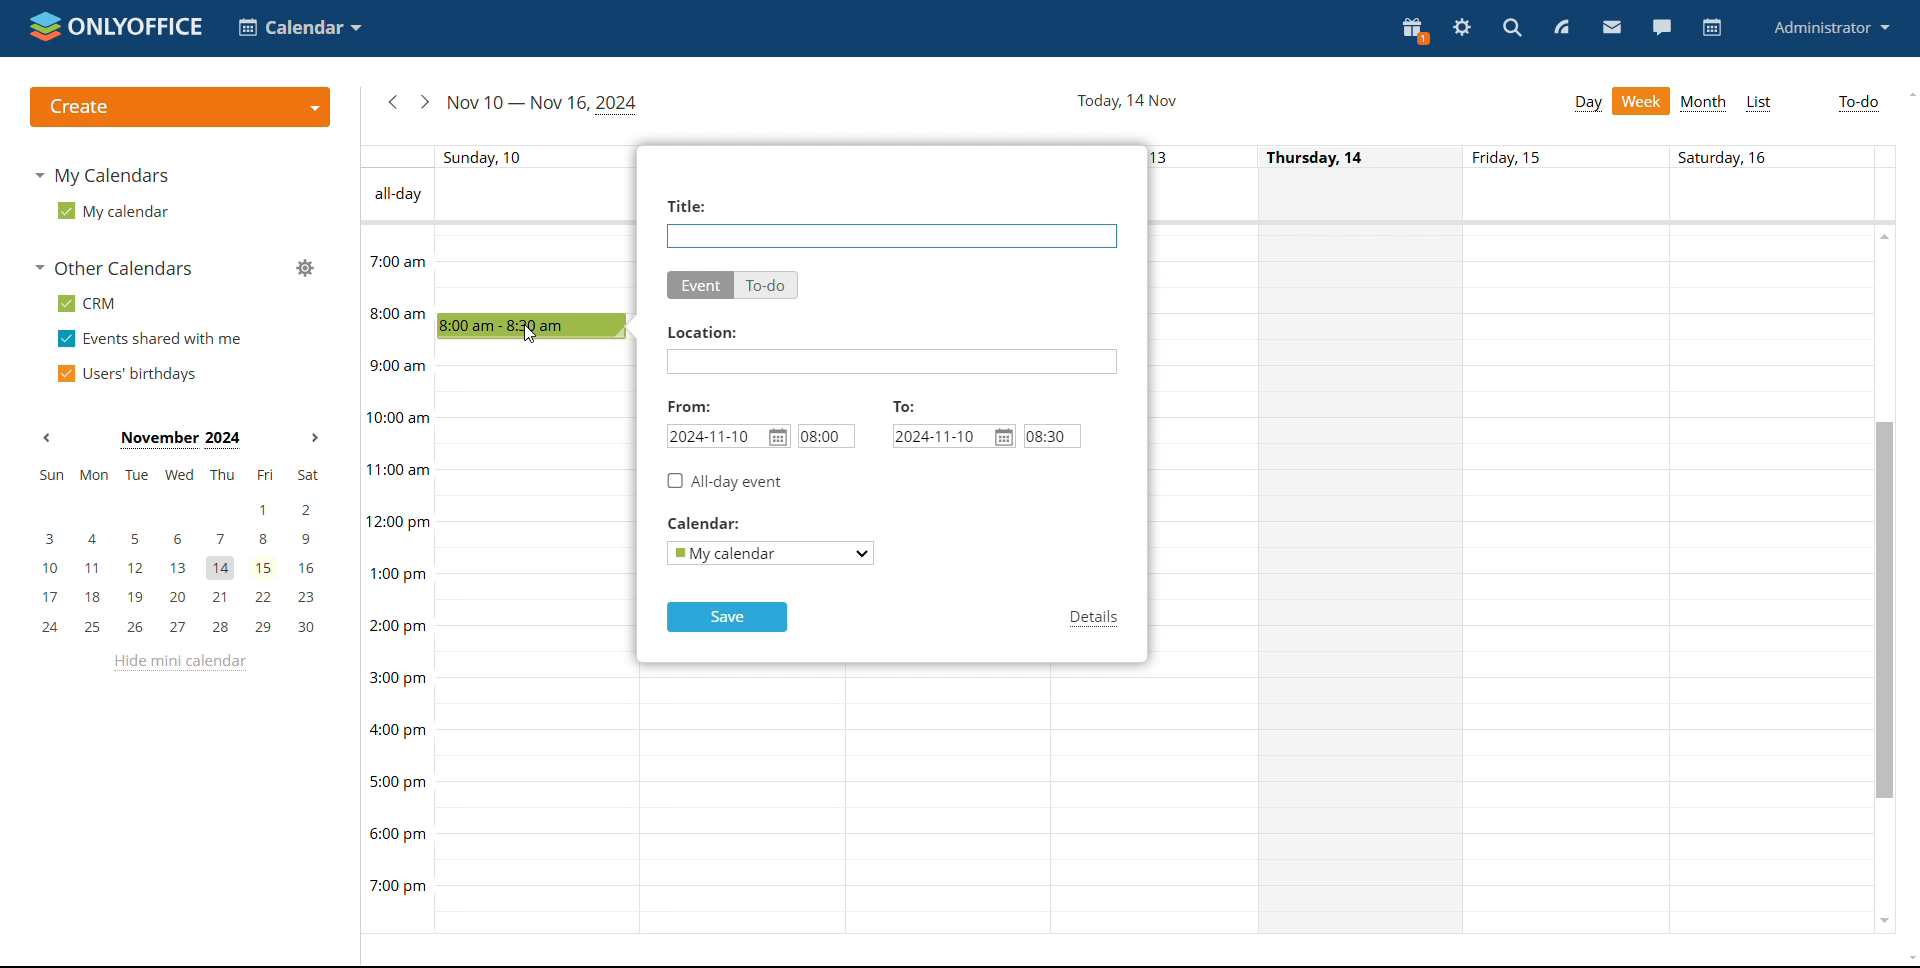 The height and width of the screenshot is (968, 1920). Describe the element at coordinates (894, 236) in the screenshot. I see `add title` at that location.